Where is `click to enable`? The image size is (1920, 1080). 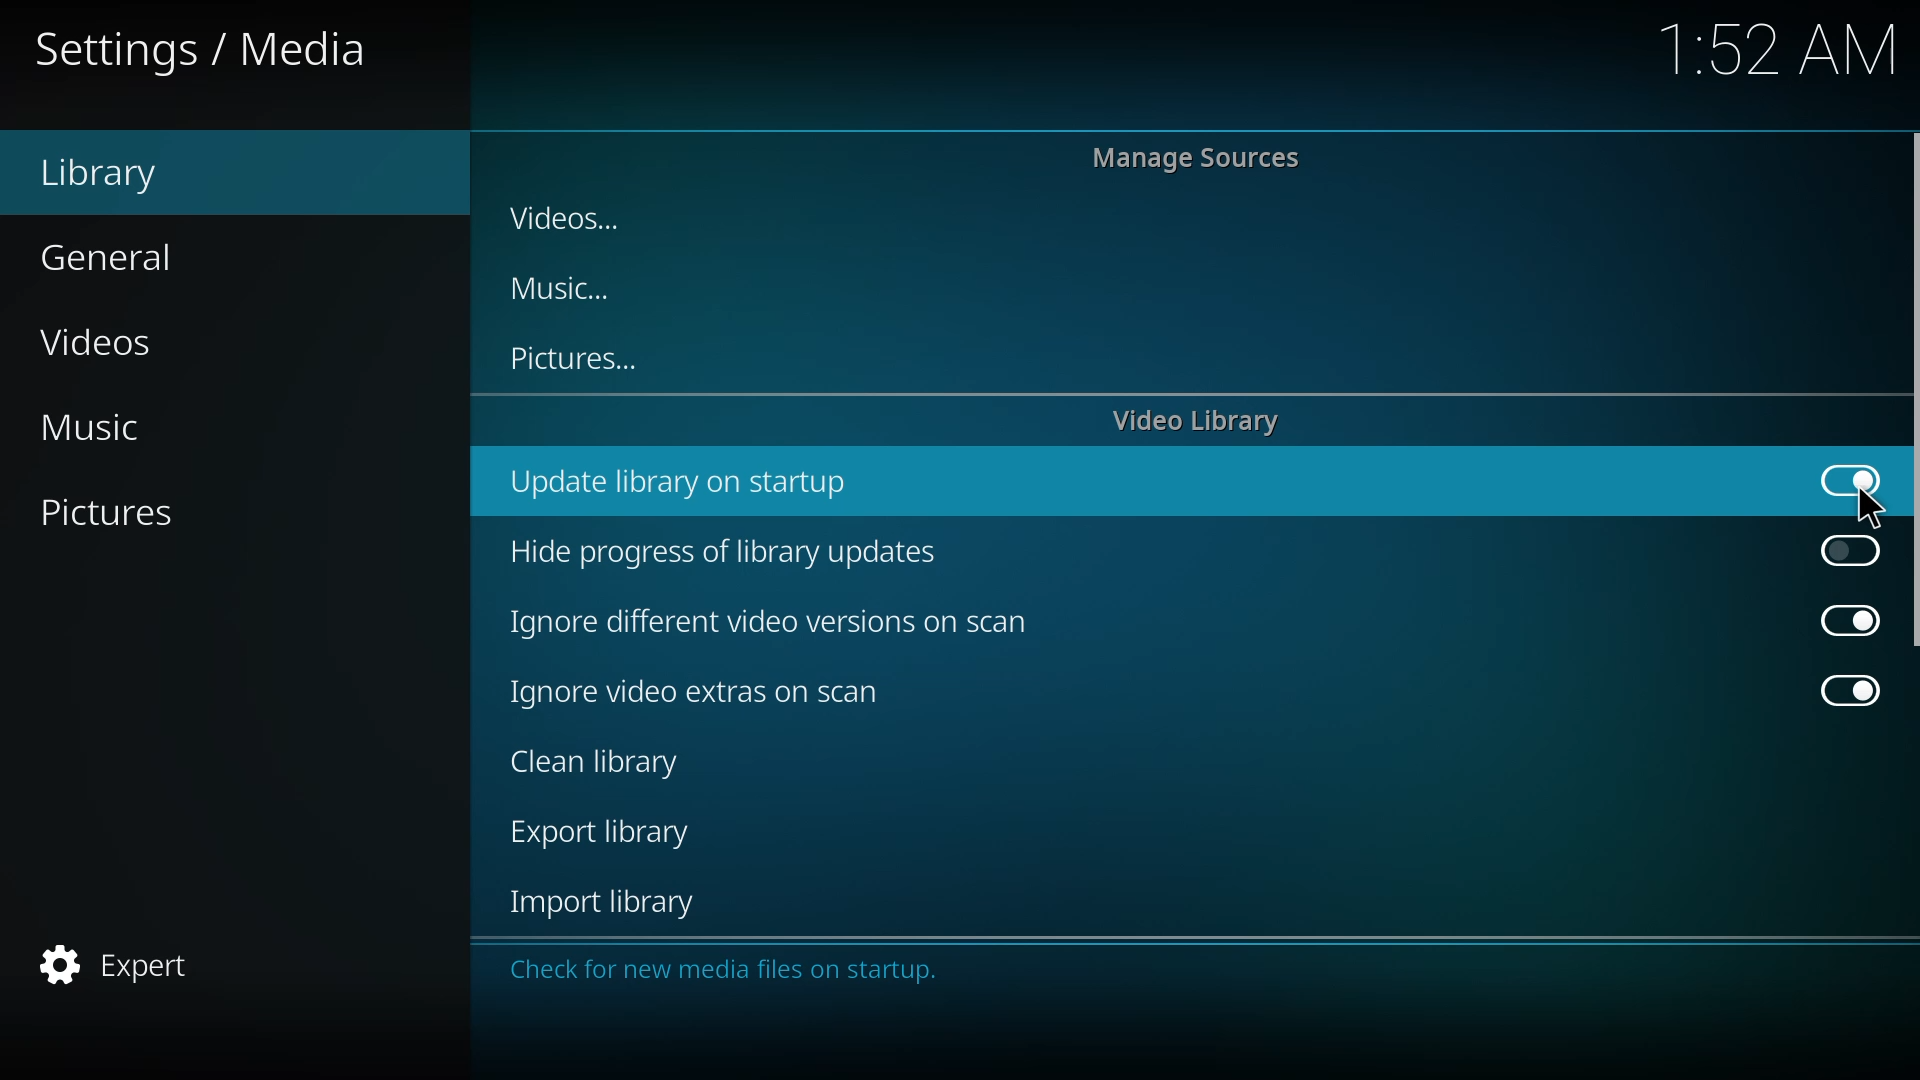 click to enable is located at coordinates (1846, 550).